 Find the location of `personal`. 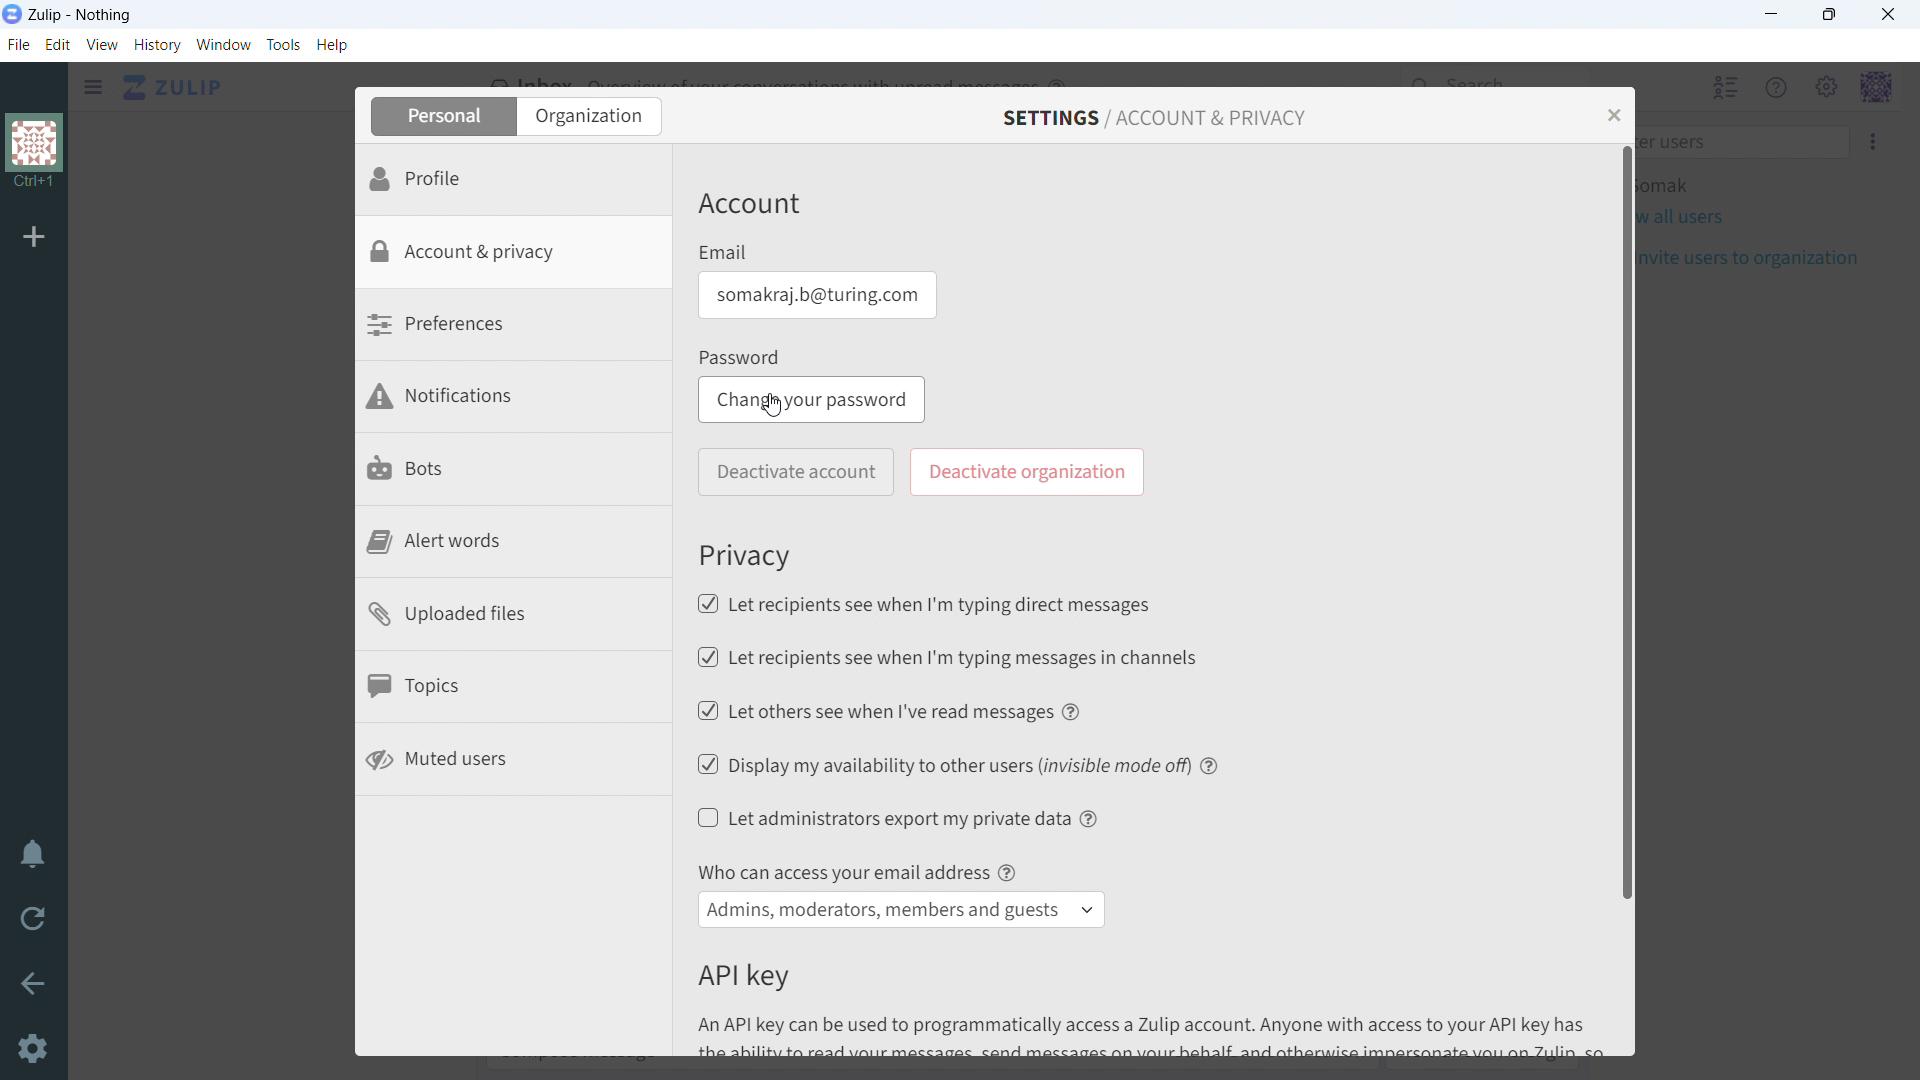

personal is located at coordinates (441, 116).